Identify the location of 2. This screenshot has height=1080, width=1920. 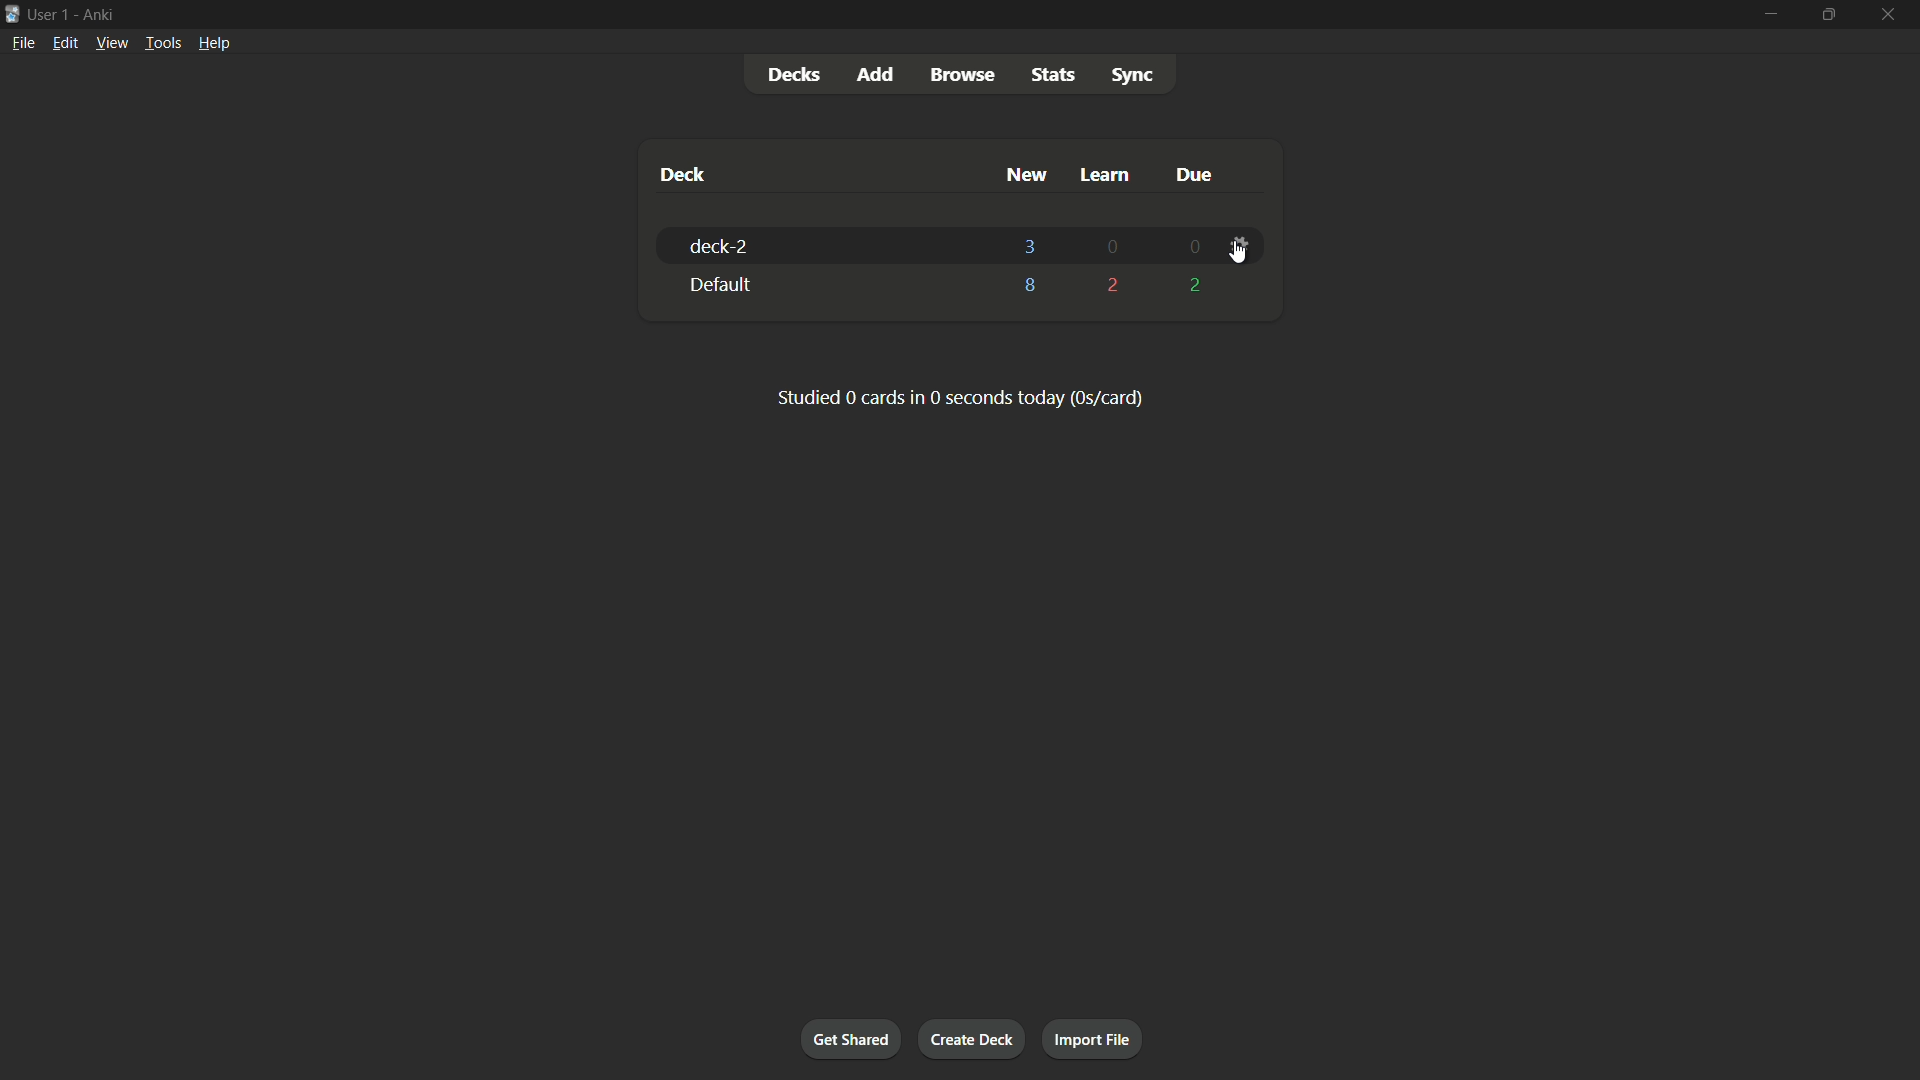
(1191, 285).